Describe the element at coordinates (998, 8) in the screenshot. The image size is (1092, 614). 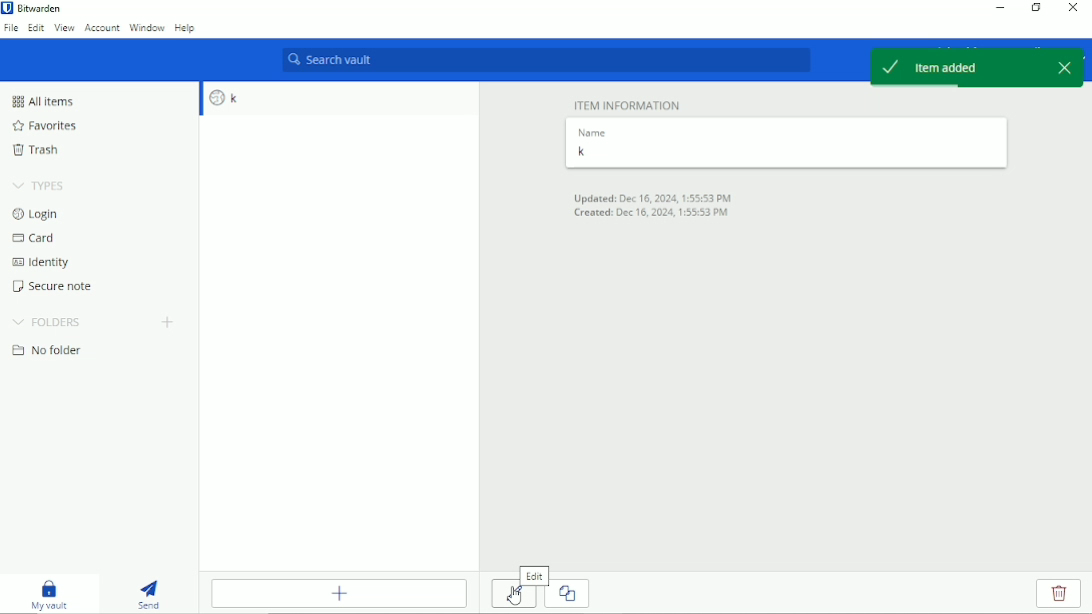
I see `Minimize` at that location.